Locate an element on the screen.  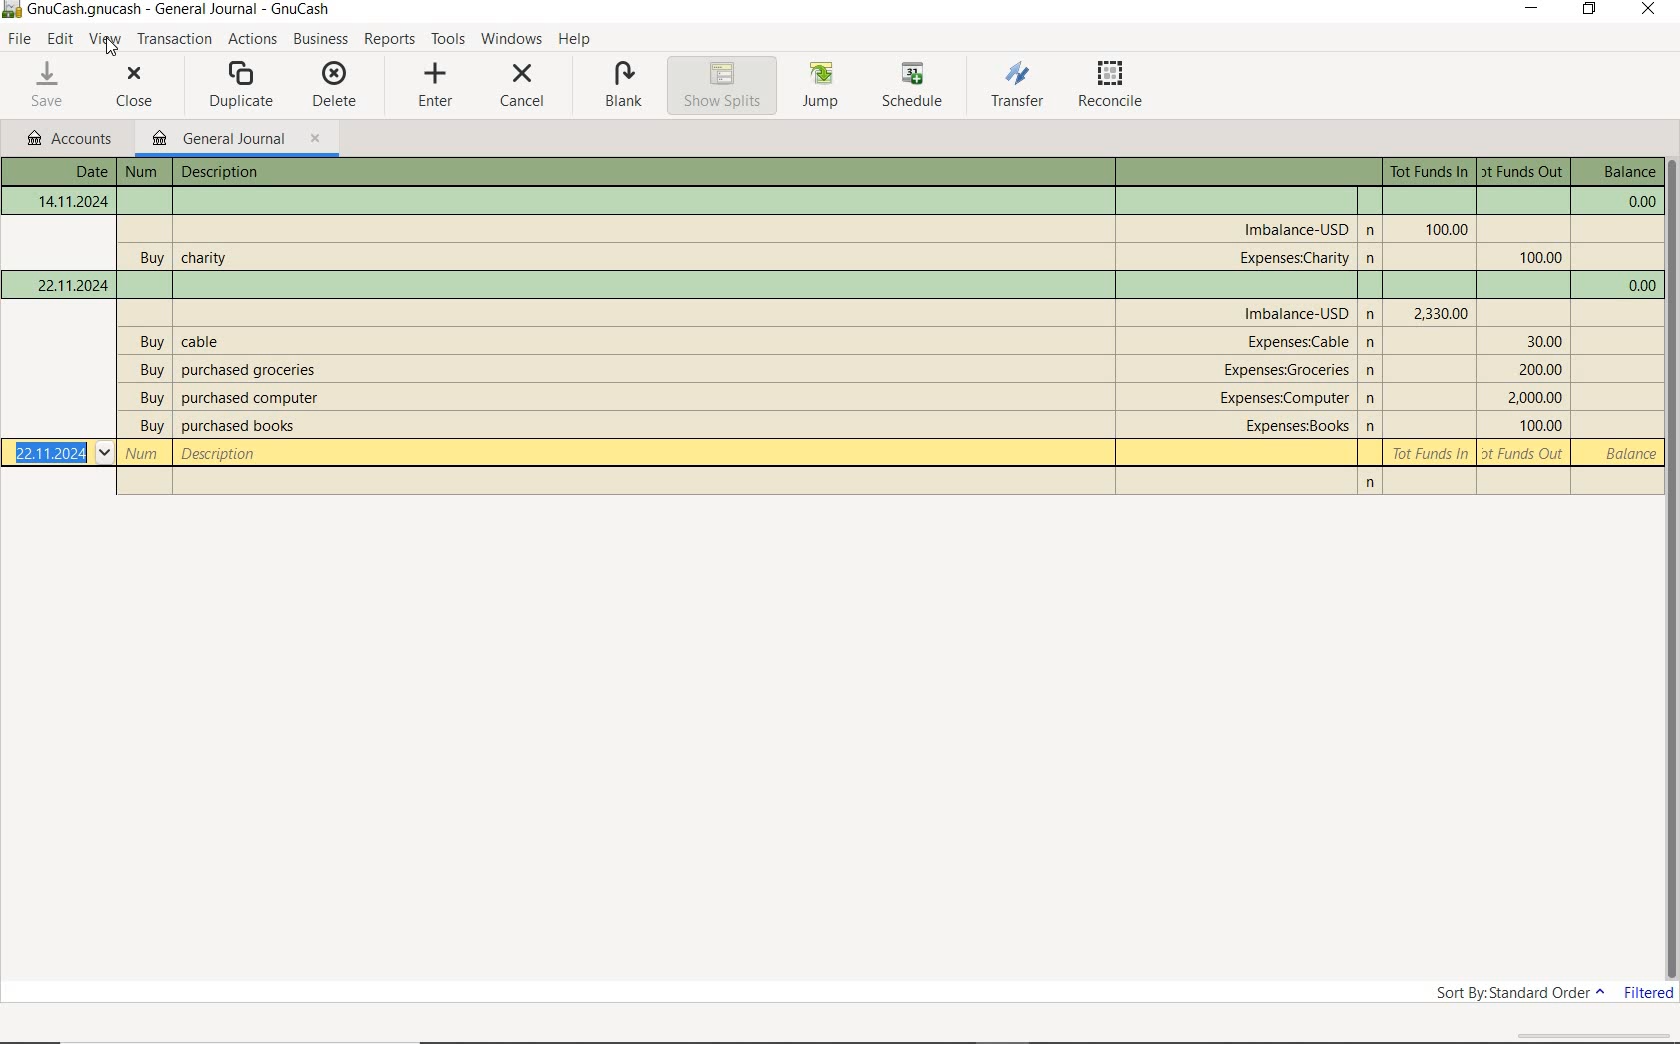
SAVE is located at coordinates (49, 85).